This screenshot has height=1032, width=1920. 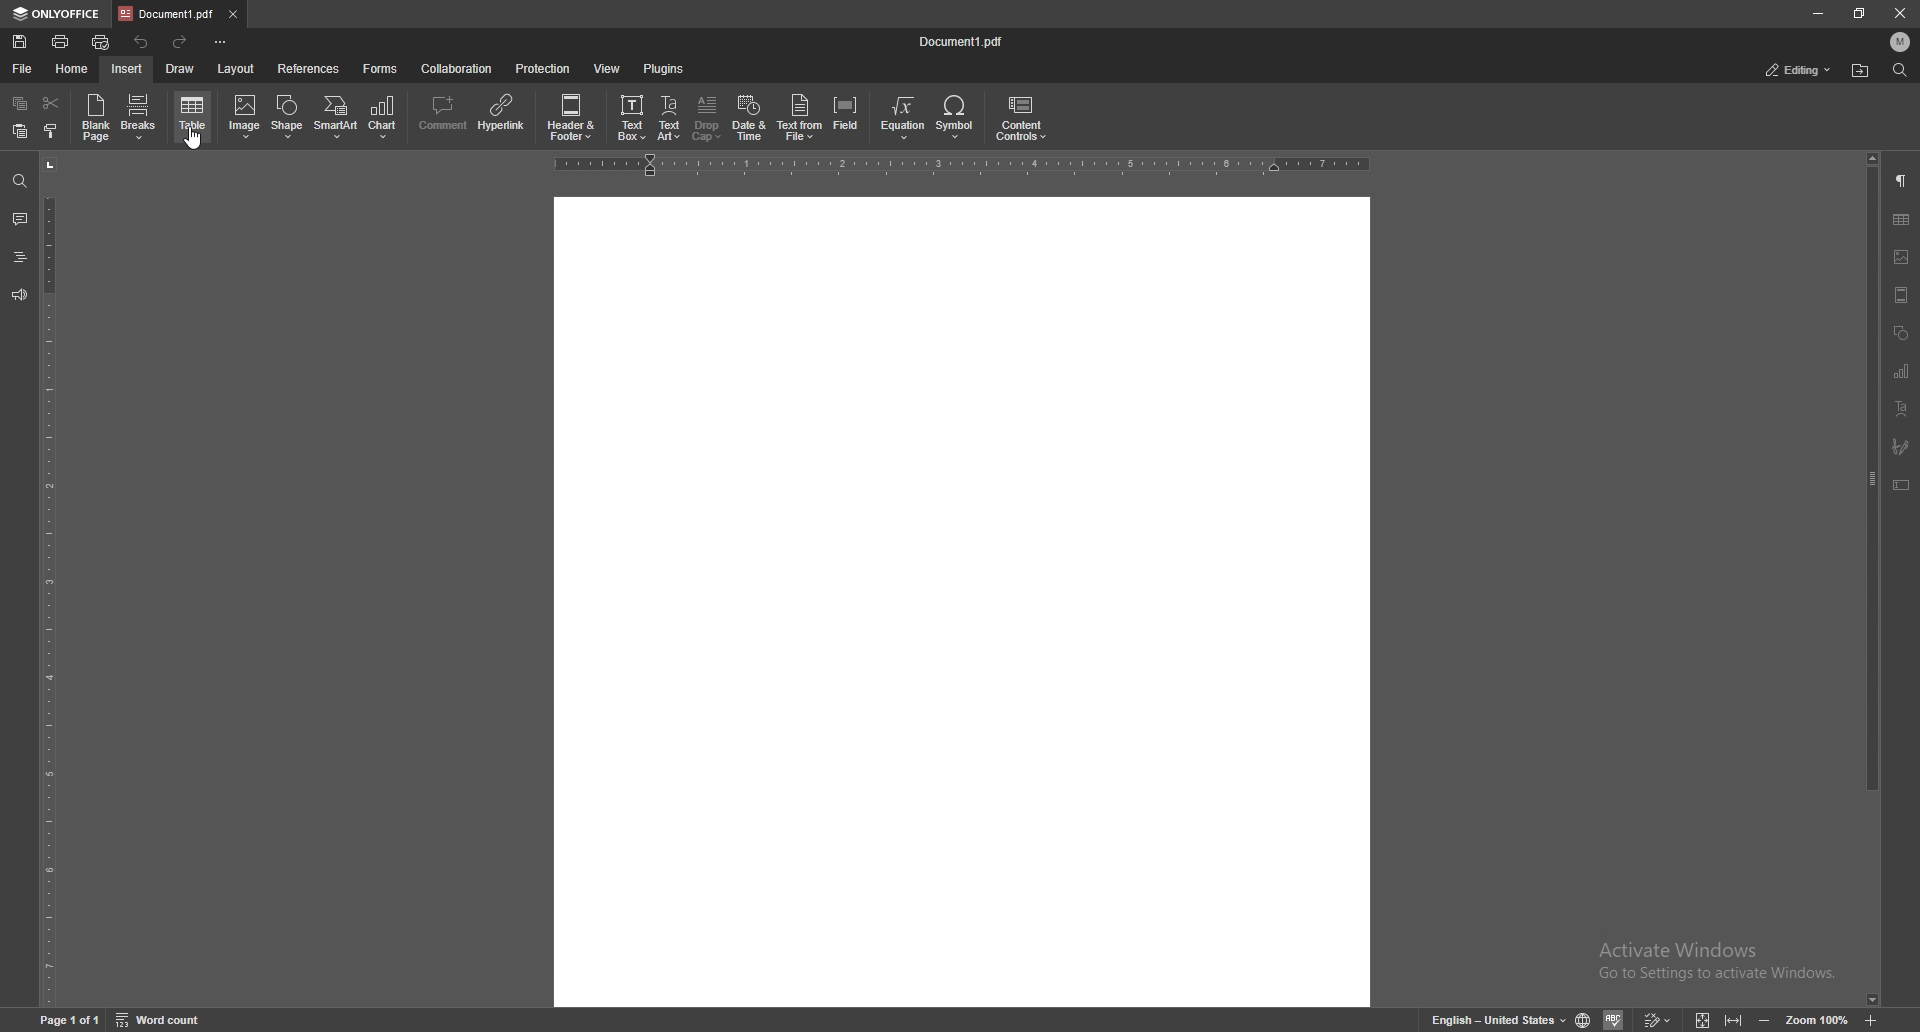 I want to click on word count, so click(x=159, y=1019).